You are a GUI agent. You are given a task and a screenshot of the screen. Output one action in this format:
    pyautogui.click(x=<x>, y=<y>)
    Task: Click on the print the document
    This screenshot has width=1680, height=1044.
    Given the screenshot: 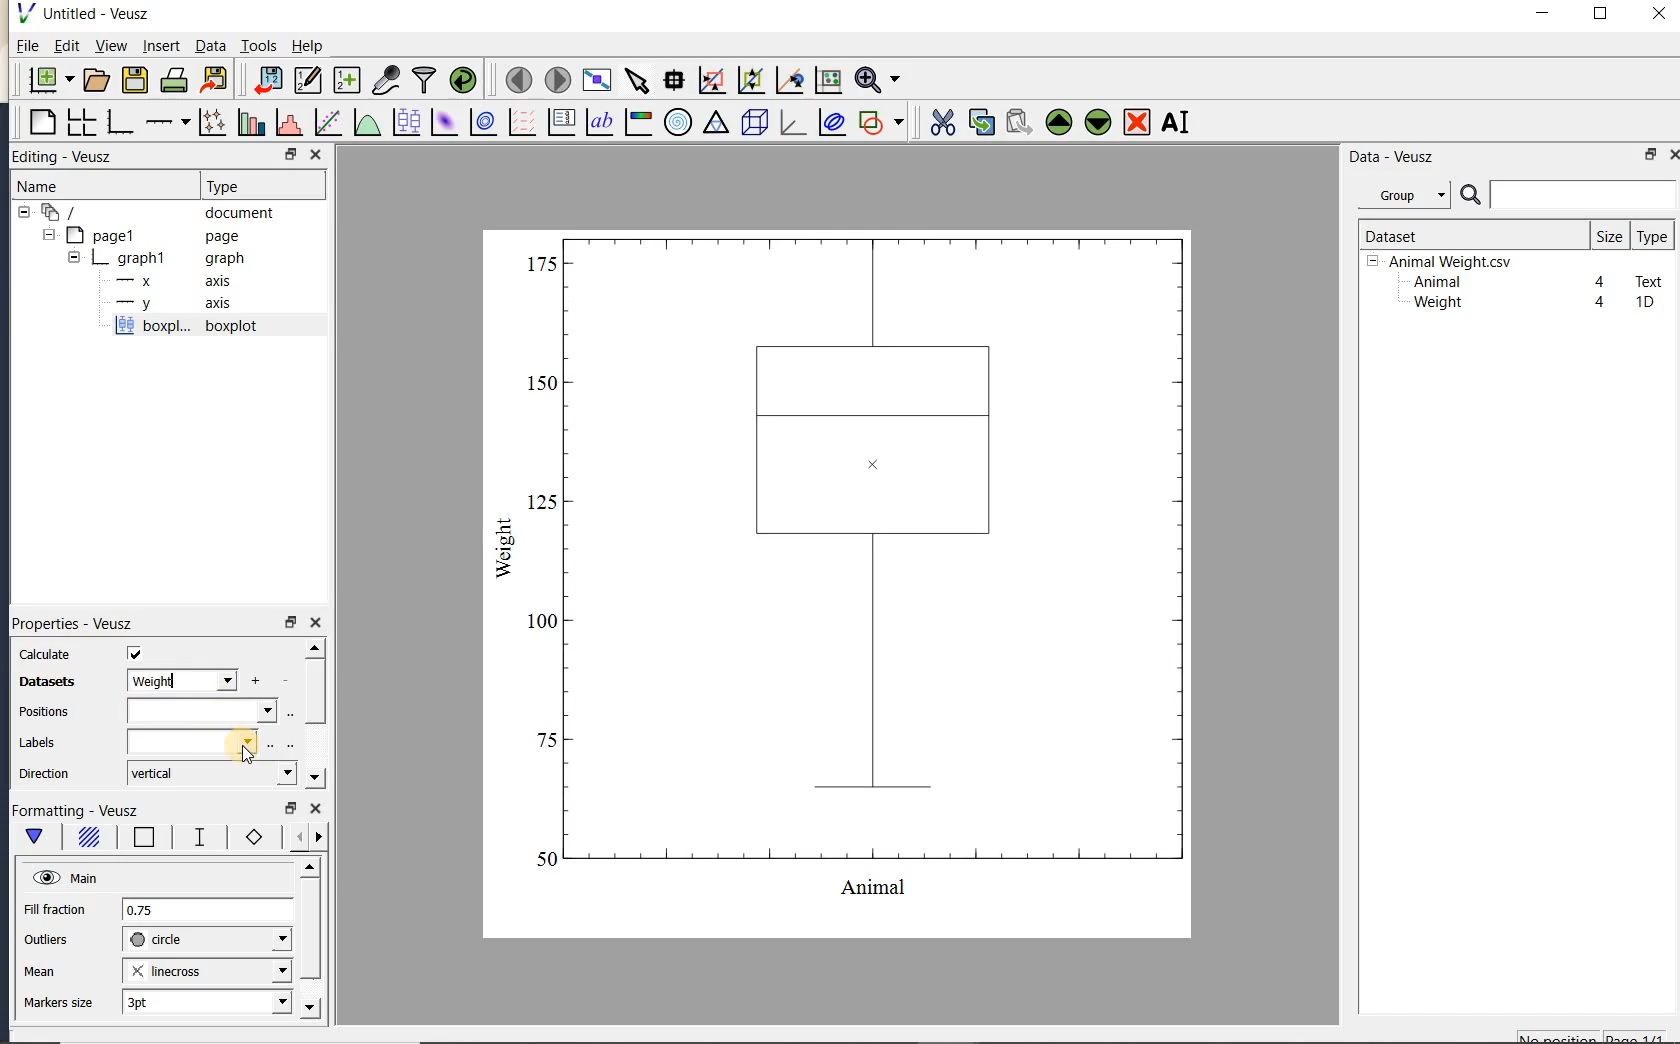 What is the action you would take?
    pyautogui.click(x=174, y=80)
    